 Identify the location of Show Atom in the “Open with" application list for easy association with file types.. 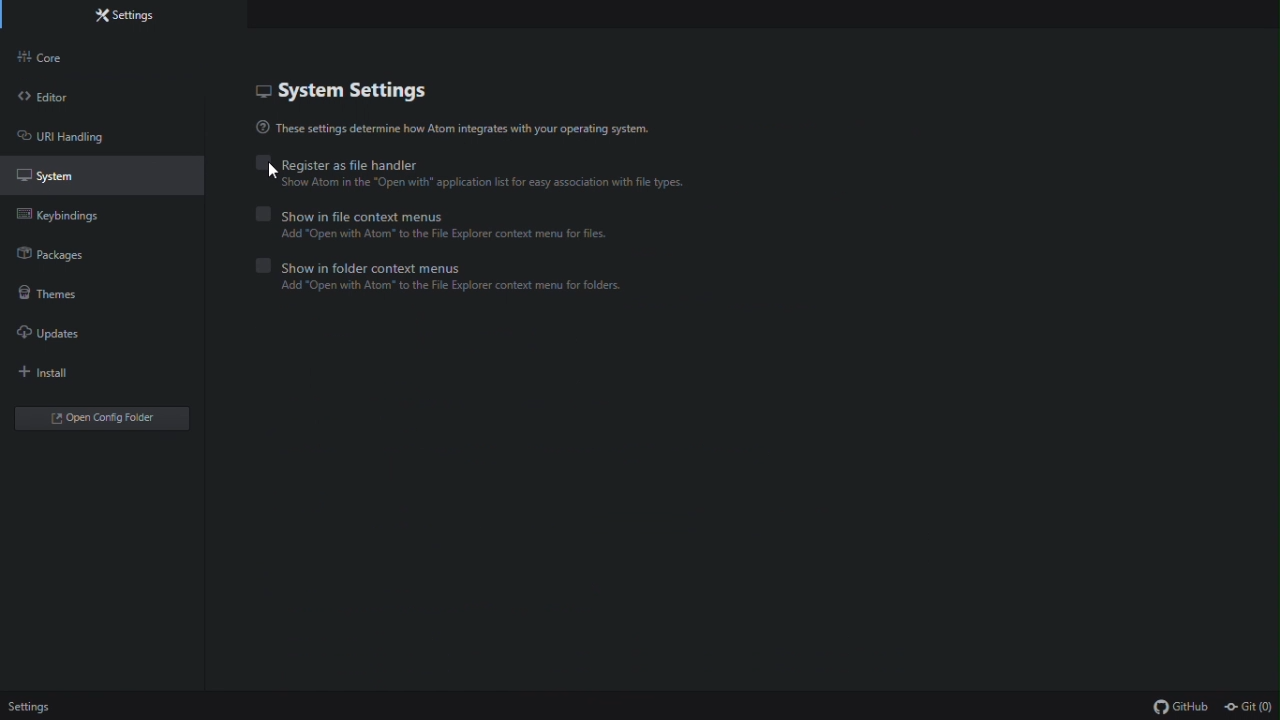
(487, 185).